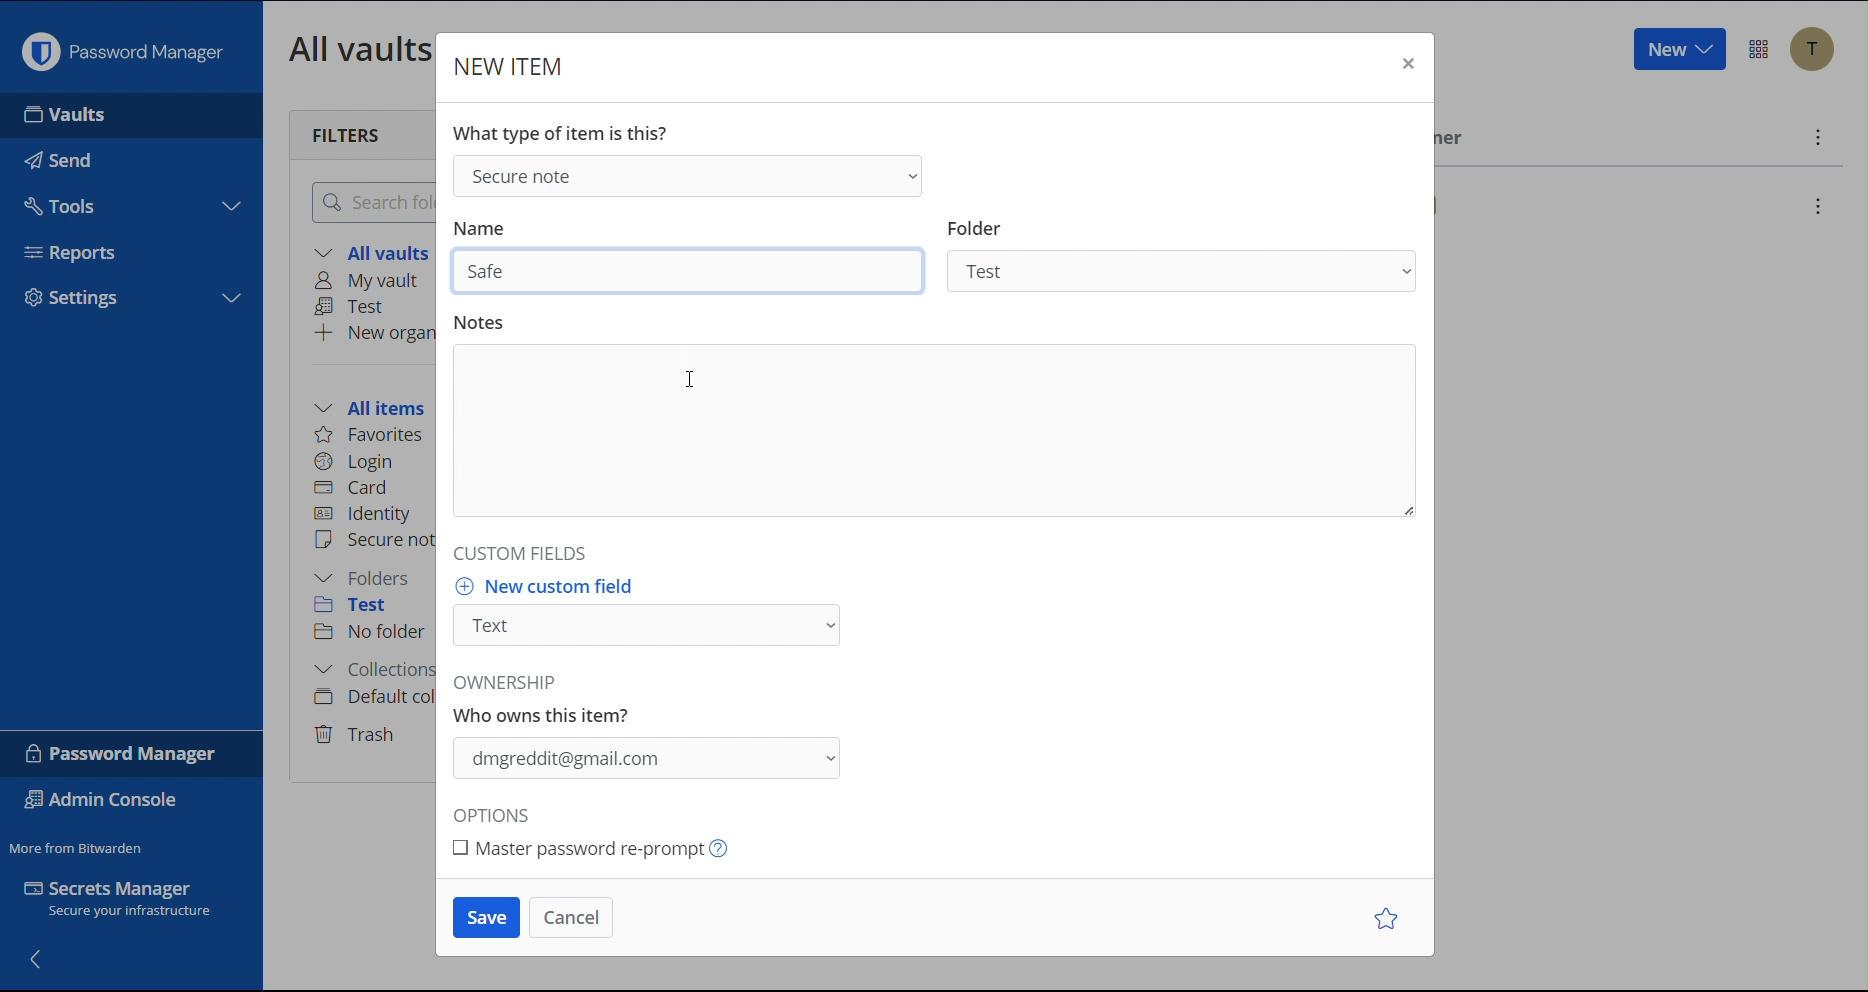 This screenshot has width=1868, height=992. What do you see at coordinates (132, 247) in the screenshot?
I see `Reports` at bounding box center [132, 247].